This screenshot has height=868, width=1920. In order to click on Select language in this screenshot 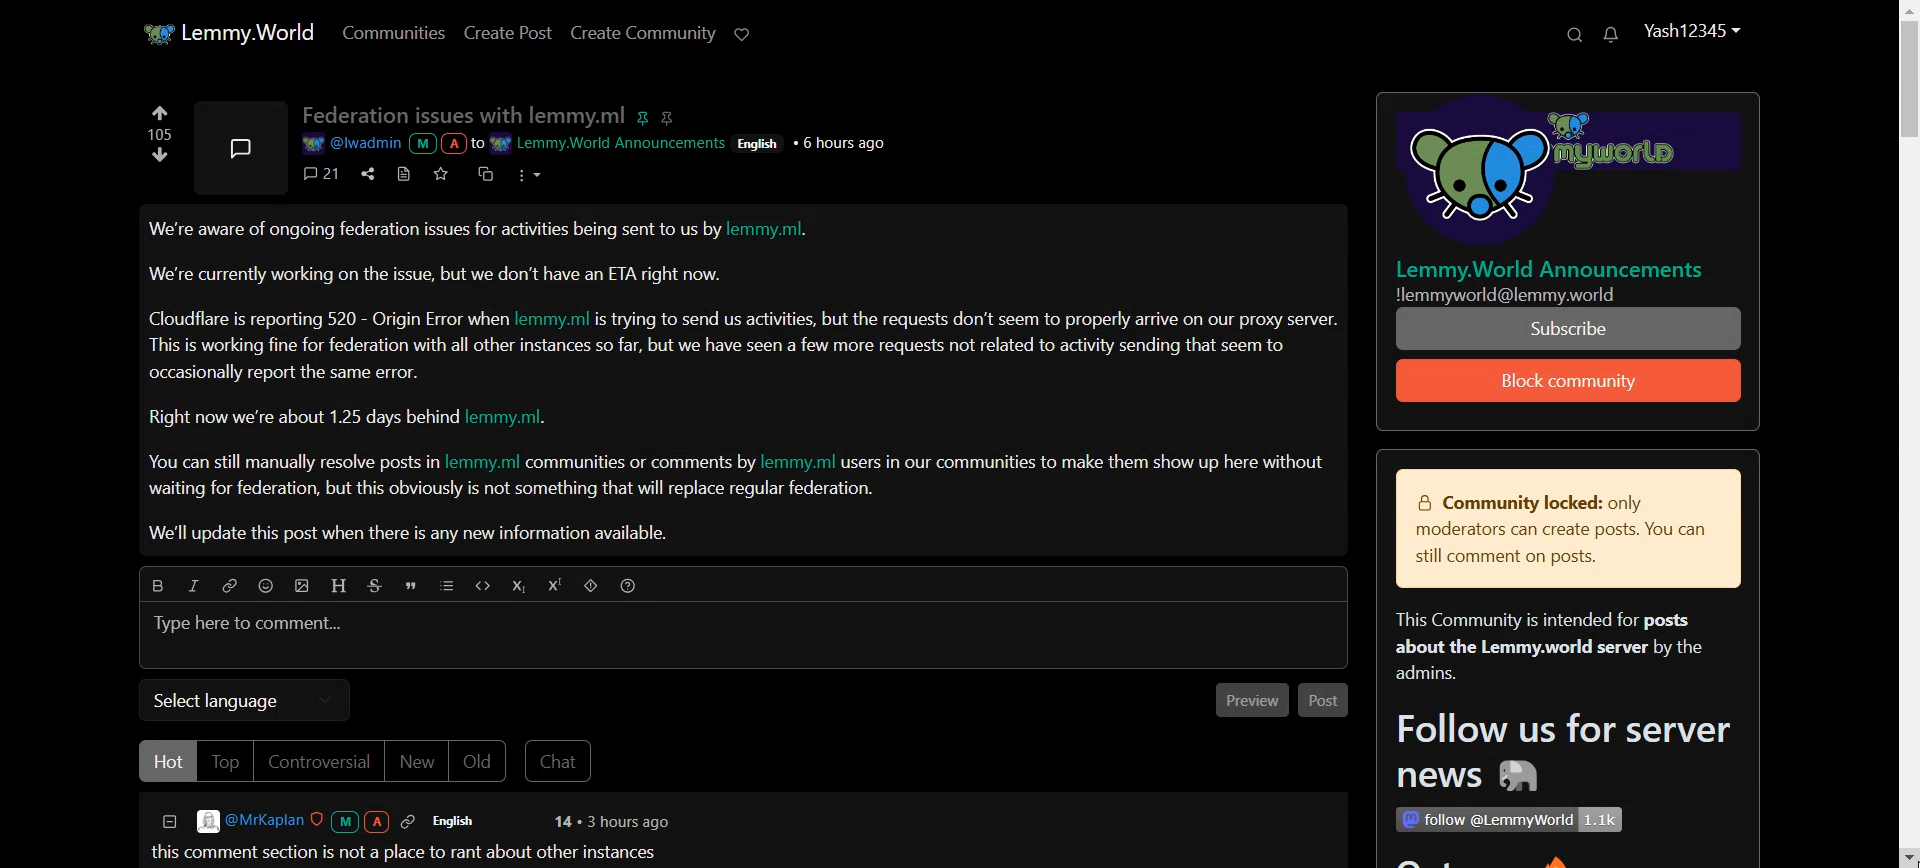, I will do `click(244, 700)`.